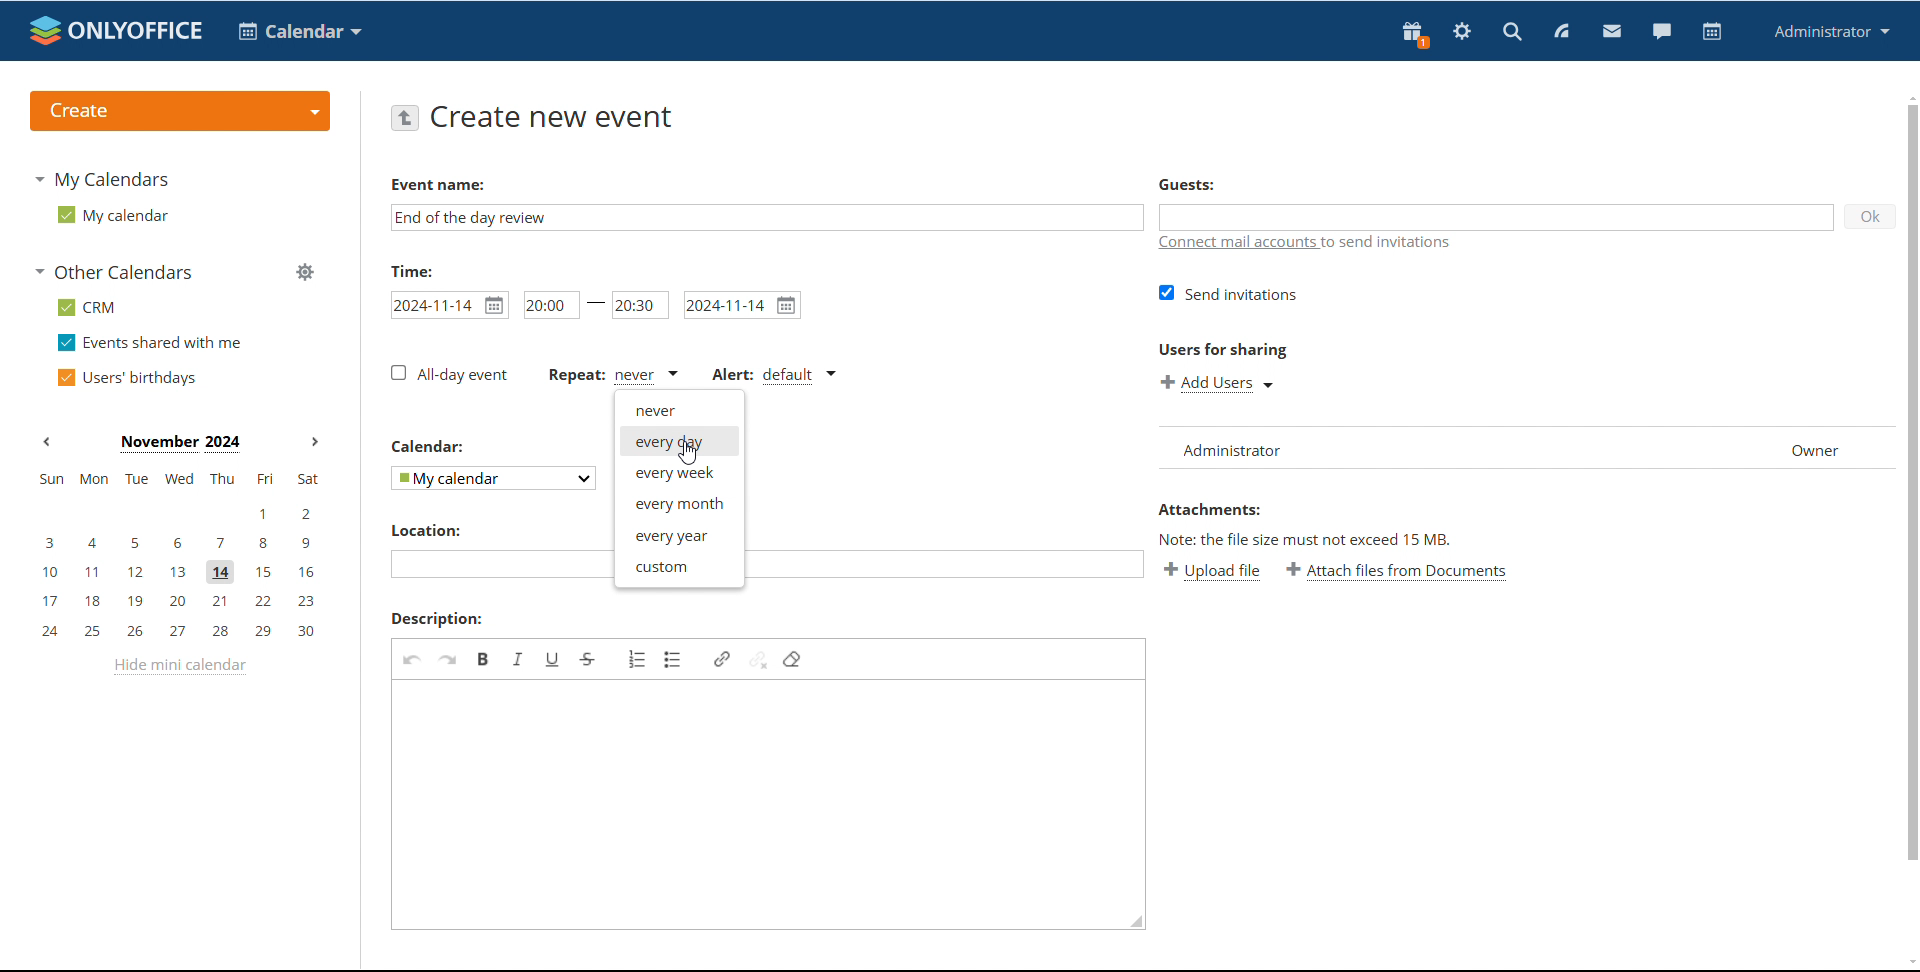 The image size is (1920, 972). Describe the element at coordinates (677, 505) in the screenshot. I see `every month` at that location.